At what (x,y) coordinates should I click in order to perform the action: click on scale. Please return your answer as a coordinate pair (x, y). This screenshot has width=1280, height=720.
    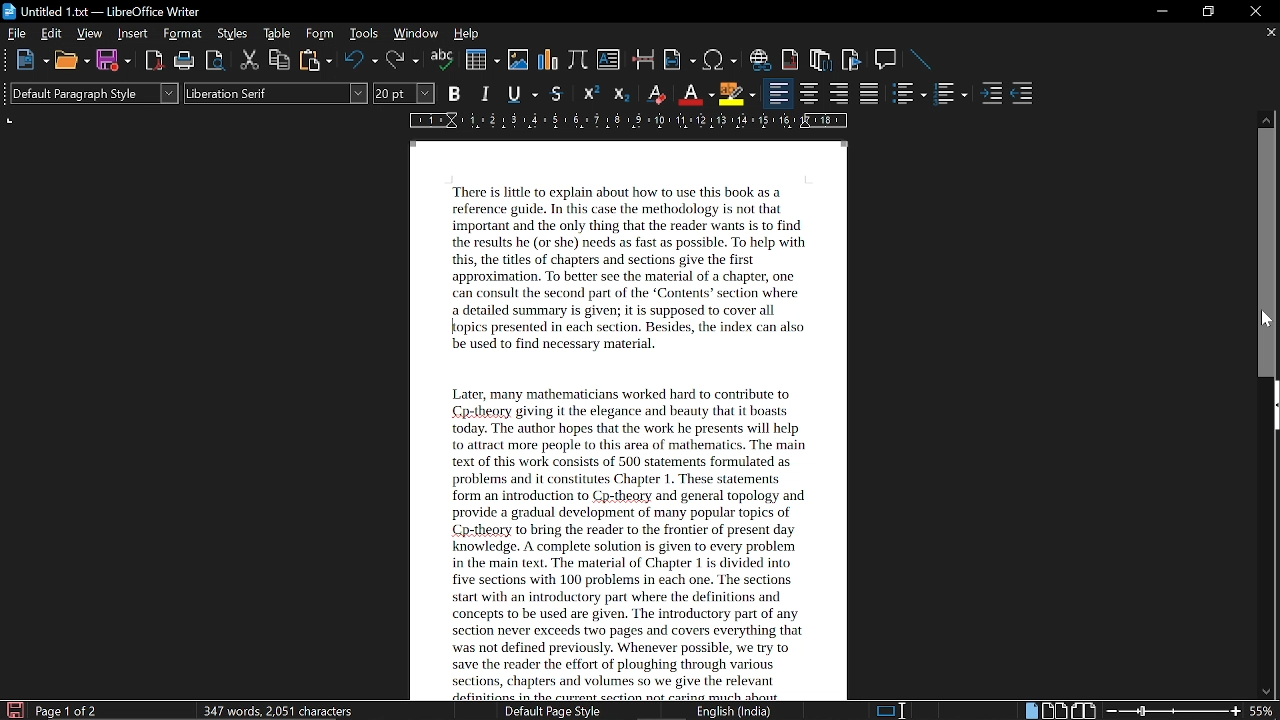
    Looking at the image, I should click on (629, 119).